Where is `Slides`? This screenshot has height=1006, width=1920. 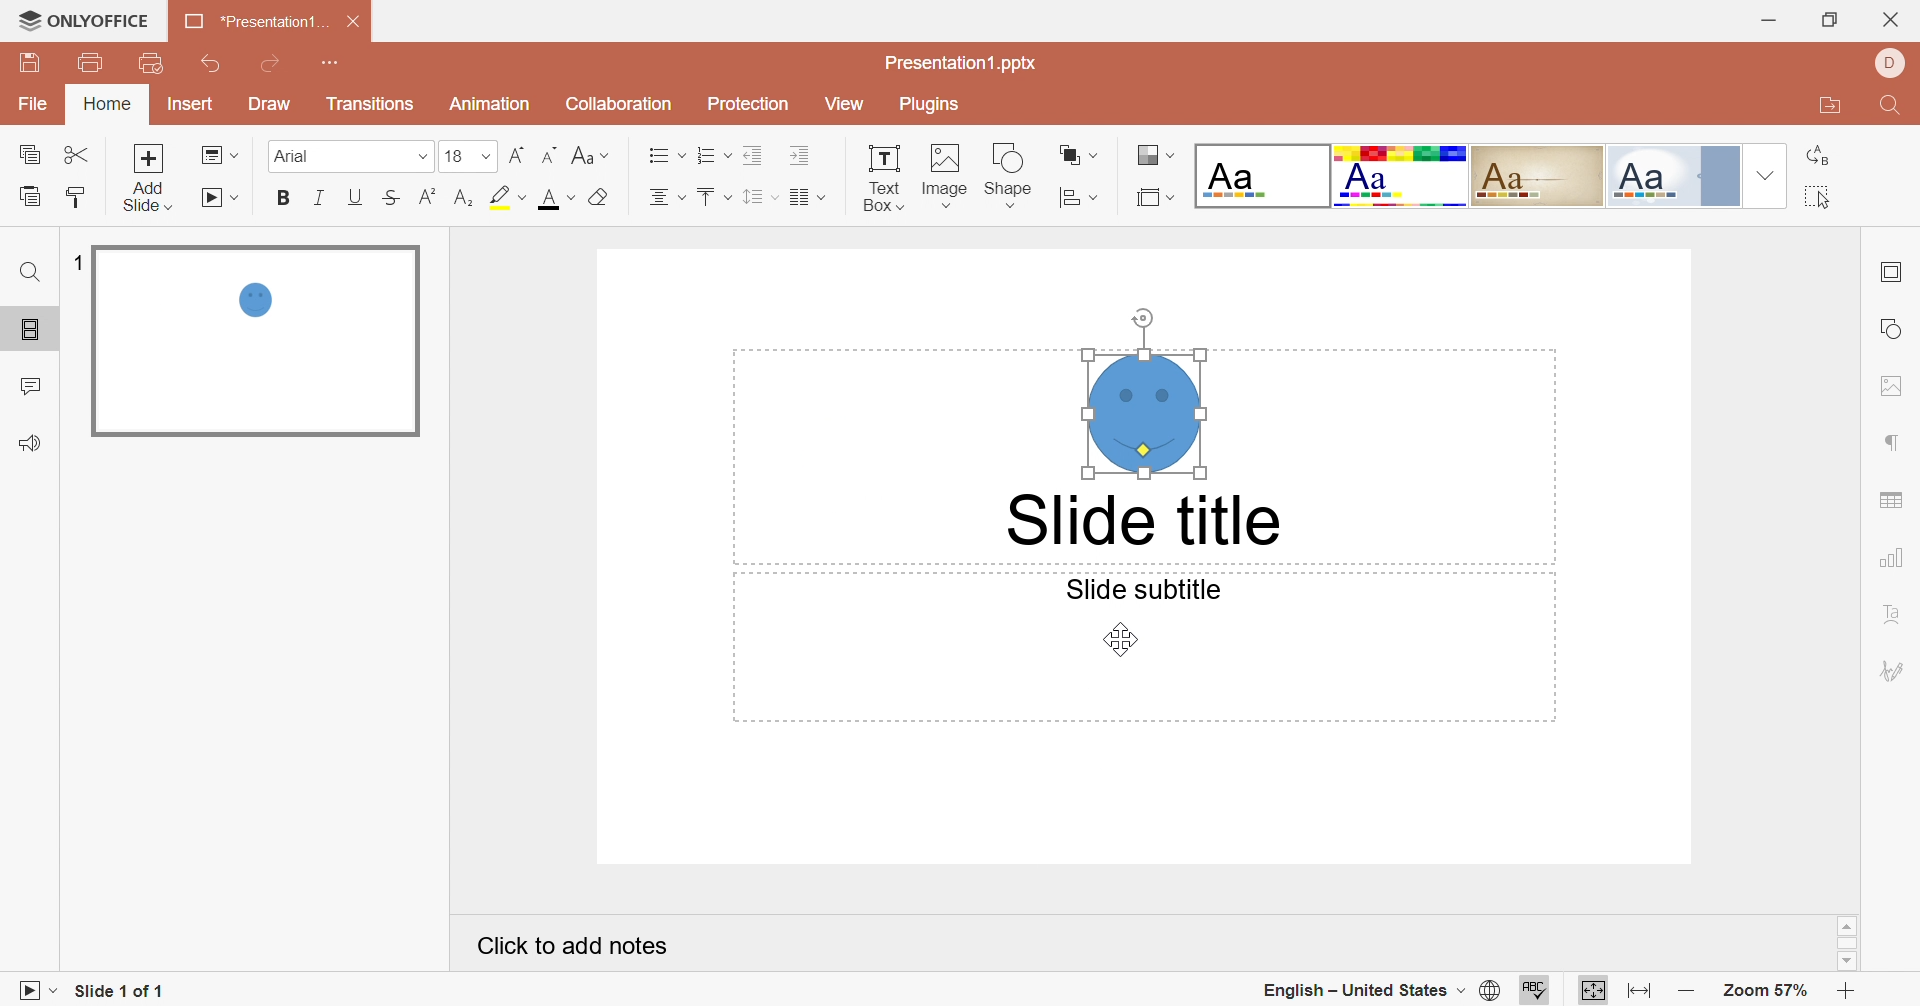
Slides is located at coordinates (34, 331).